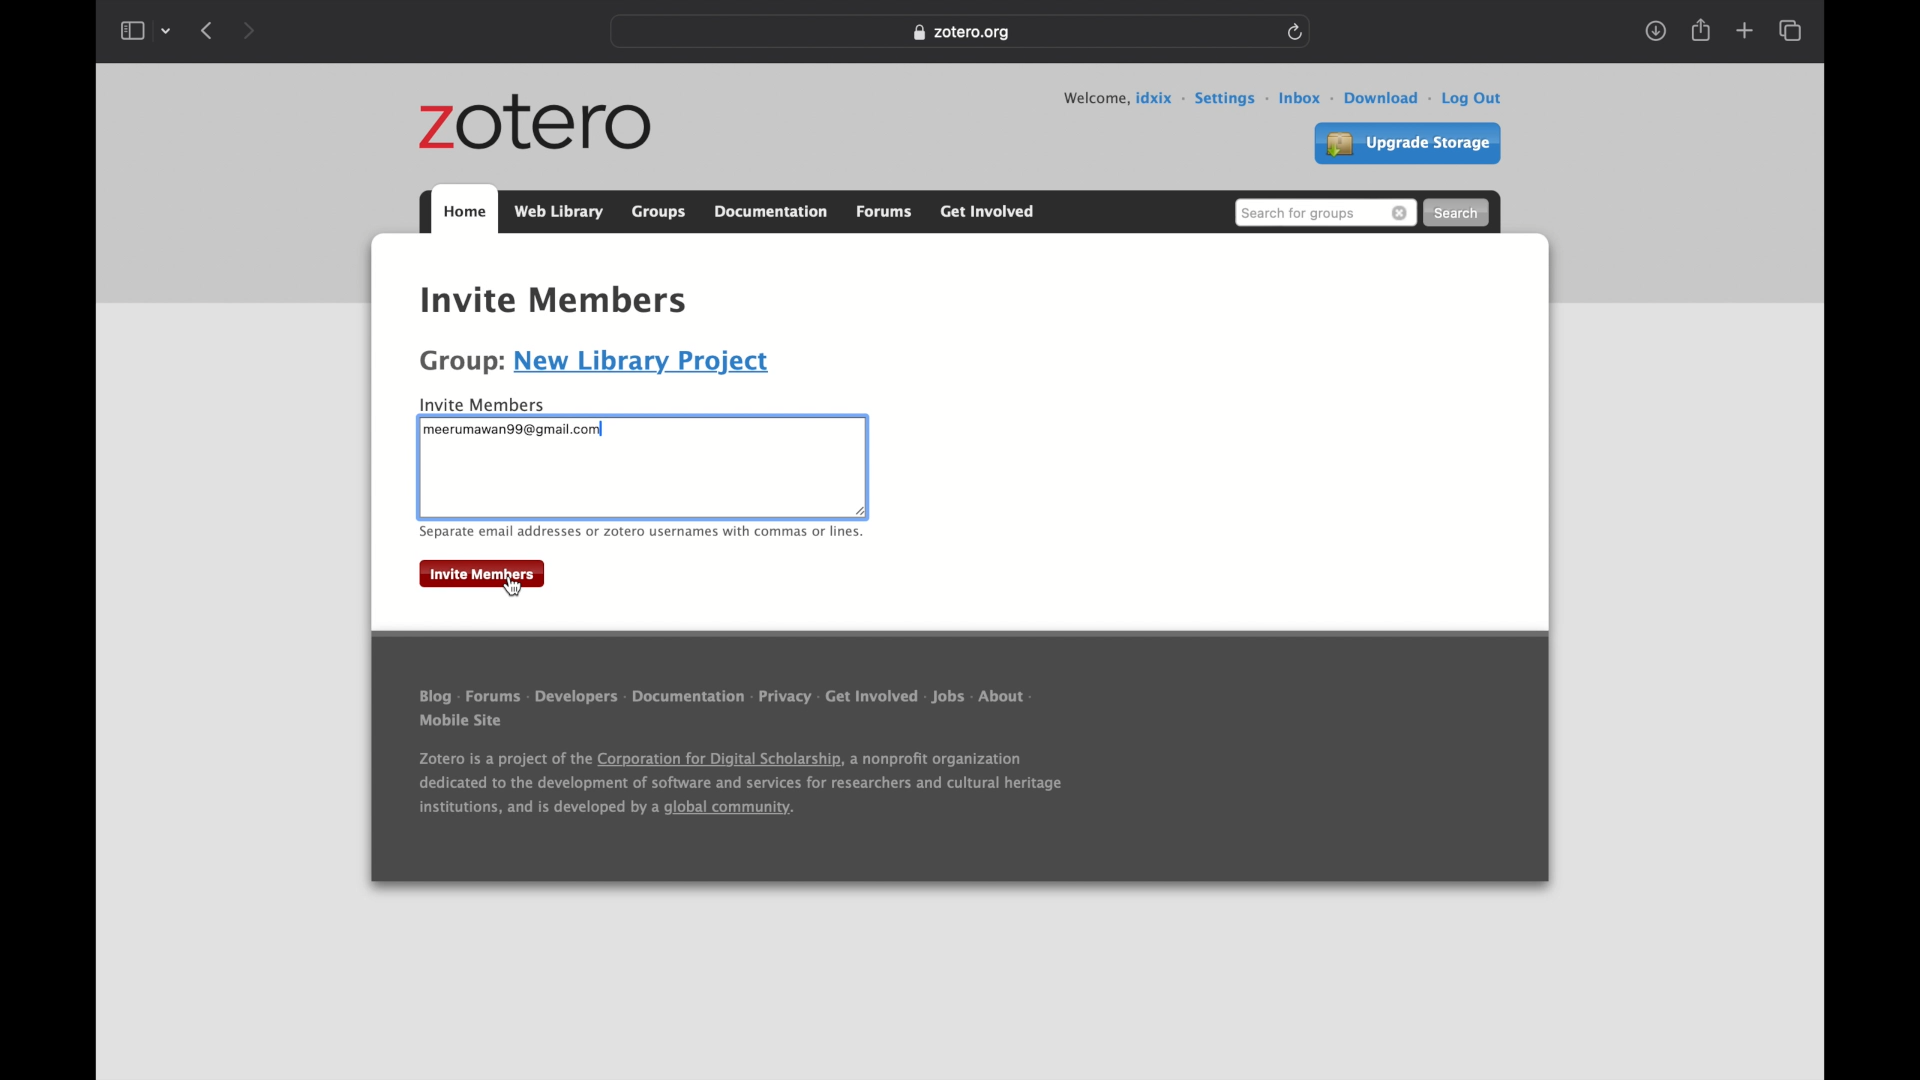  Describe the element at coordinates (872, 698) in the screenshot. I see `get involved` at that location.